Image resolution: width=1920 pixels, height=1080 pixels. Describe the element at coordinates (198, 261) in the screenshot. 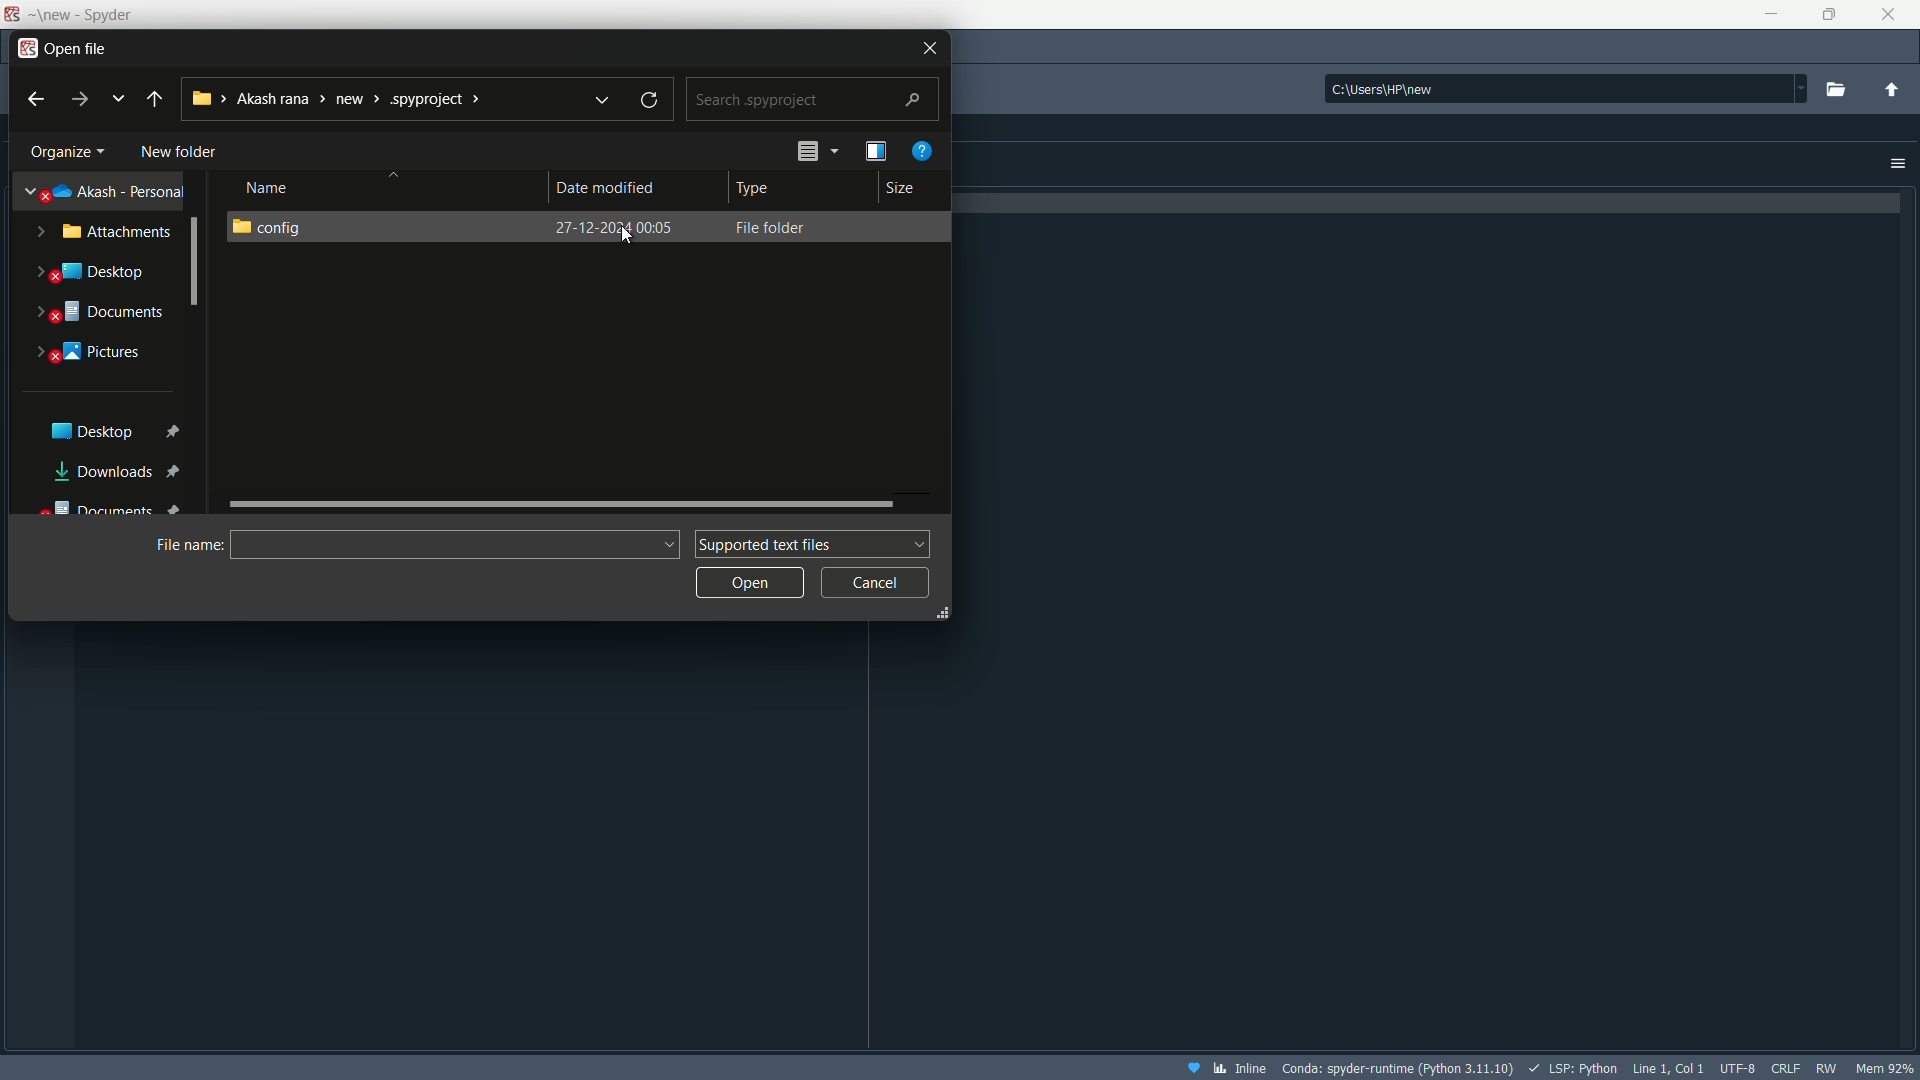

I see `Scrollbar` at that location.